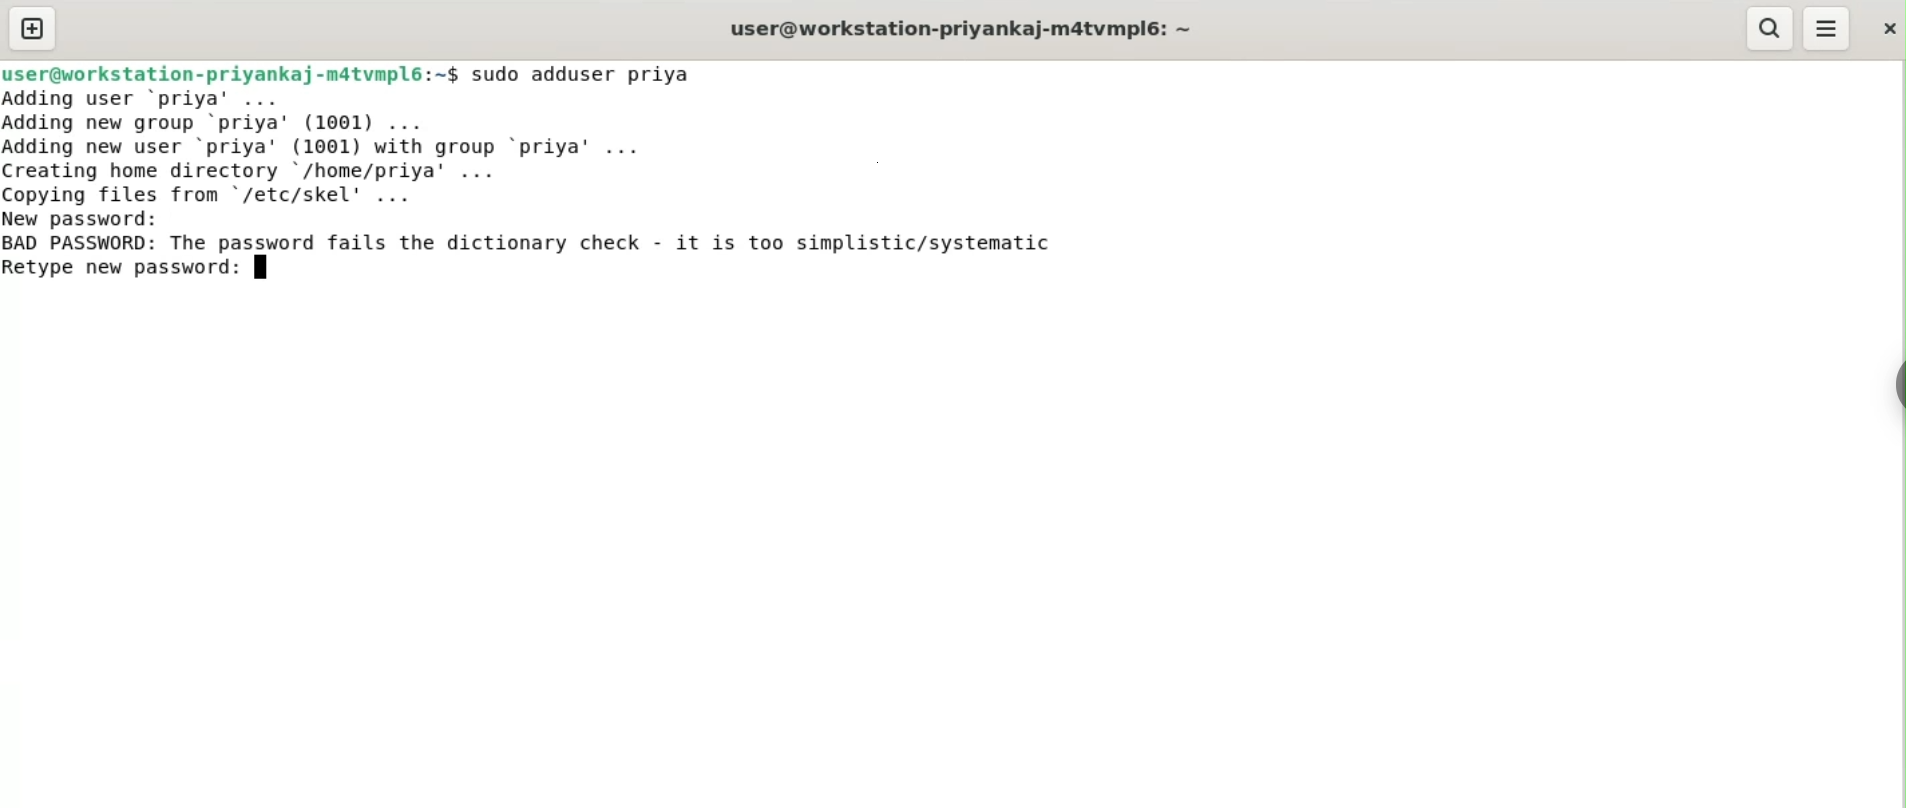 Image resolution: width=1906 pixels, height=808 pixels. Describe the element at coordinates (564, 244) in the screenshot. I see `BAD PASSWORD: The password fails the dictionary check. it is too simplistic/systematic` at that location.